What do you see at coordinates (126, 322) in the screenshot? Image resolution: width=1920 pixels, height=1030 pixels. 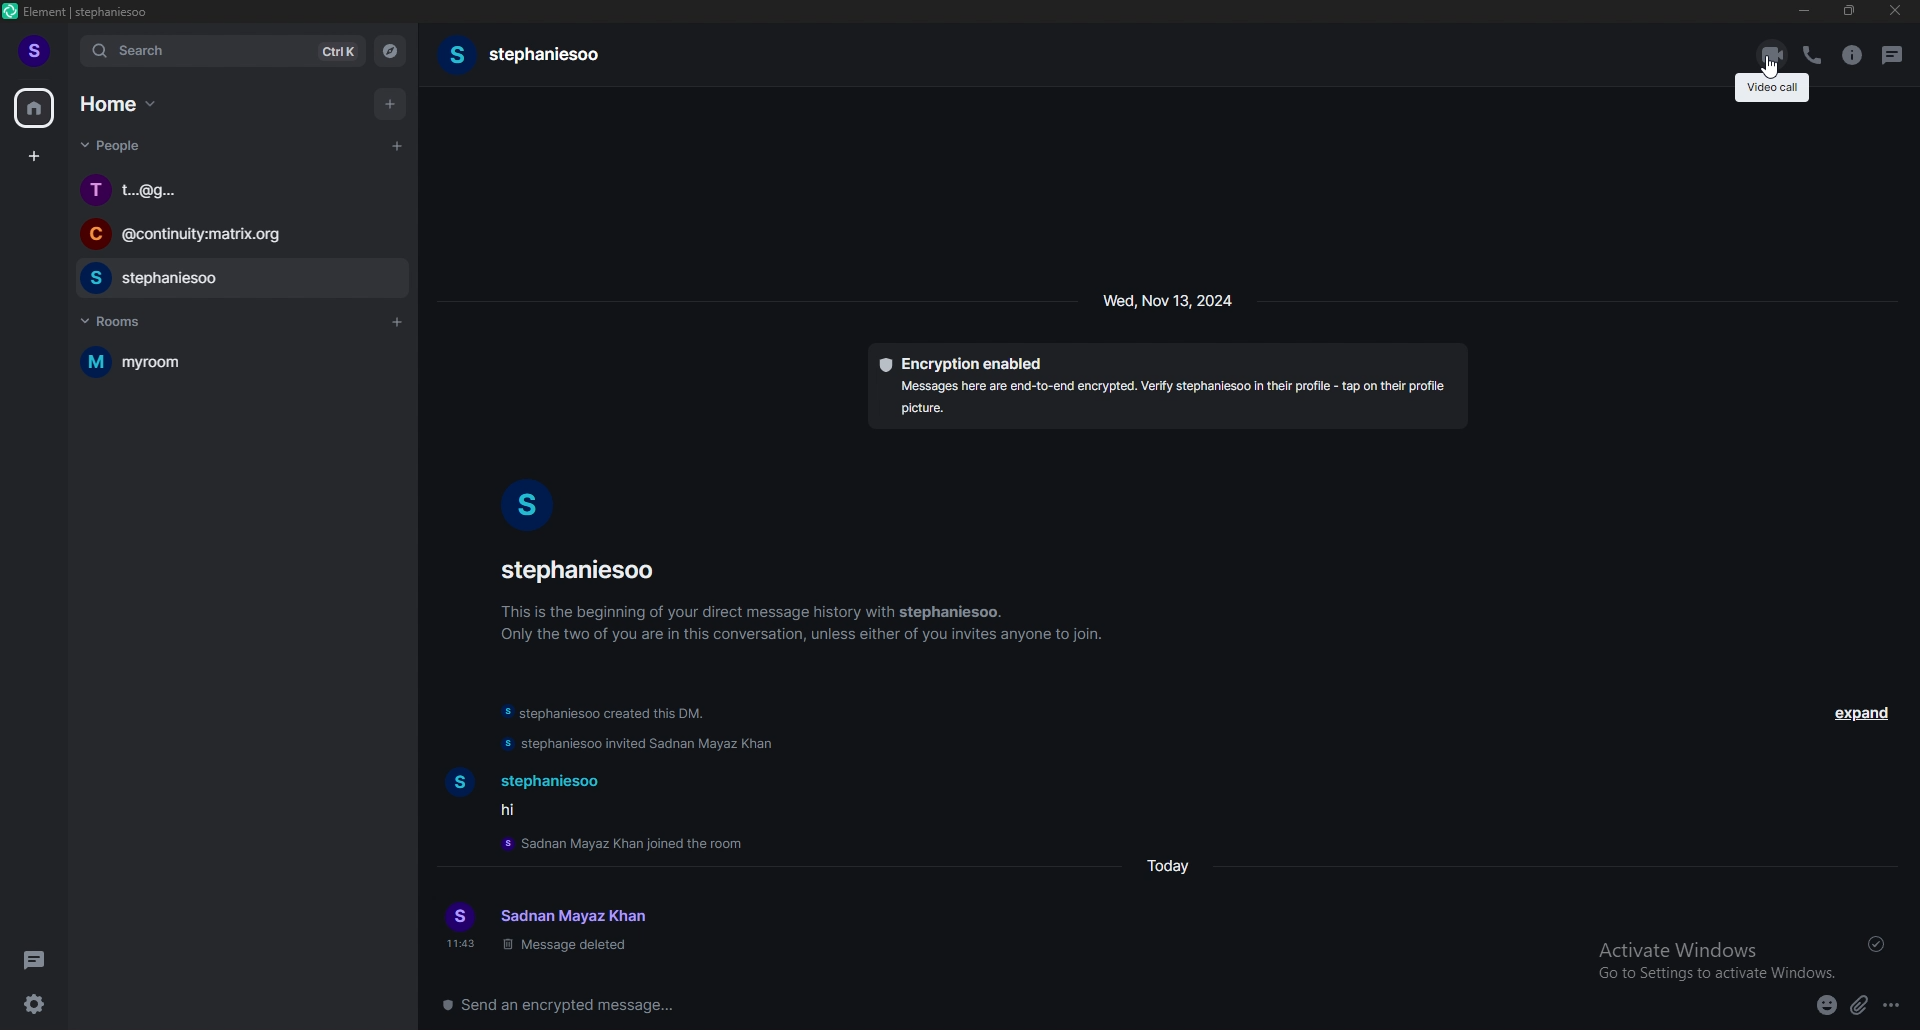 I see `rooms` at bounding box center [126, 322].